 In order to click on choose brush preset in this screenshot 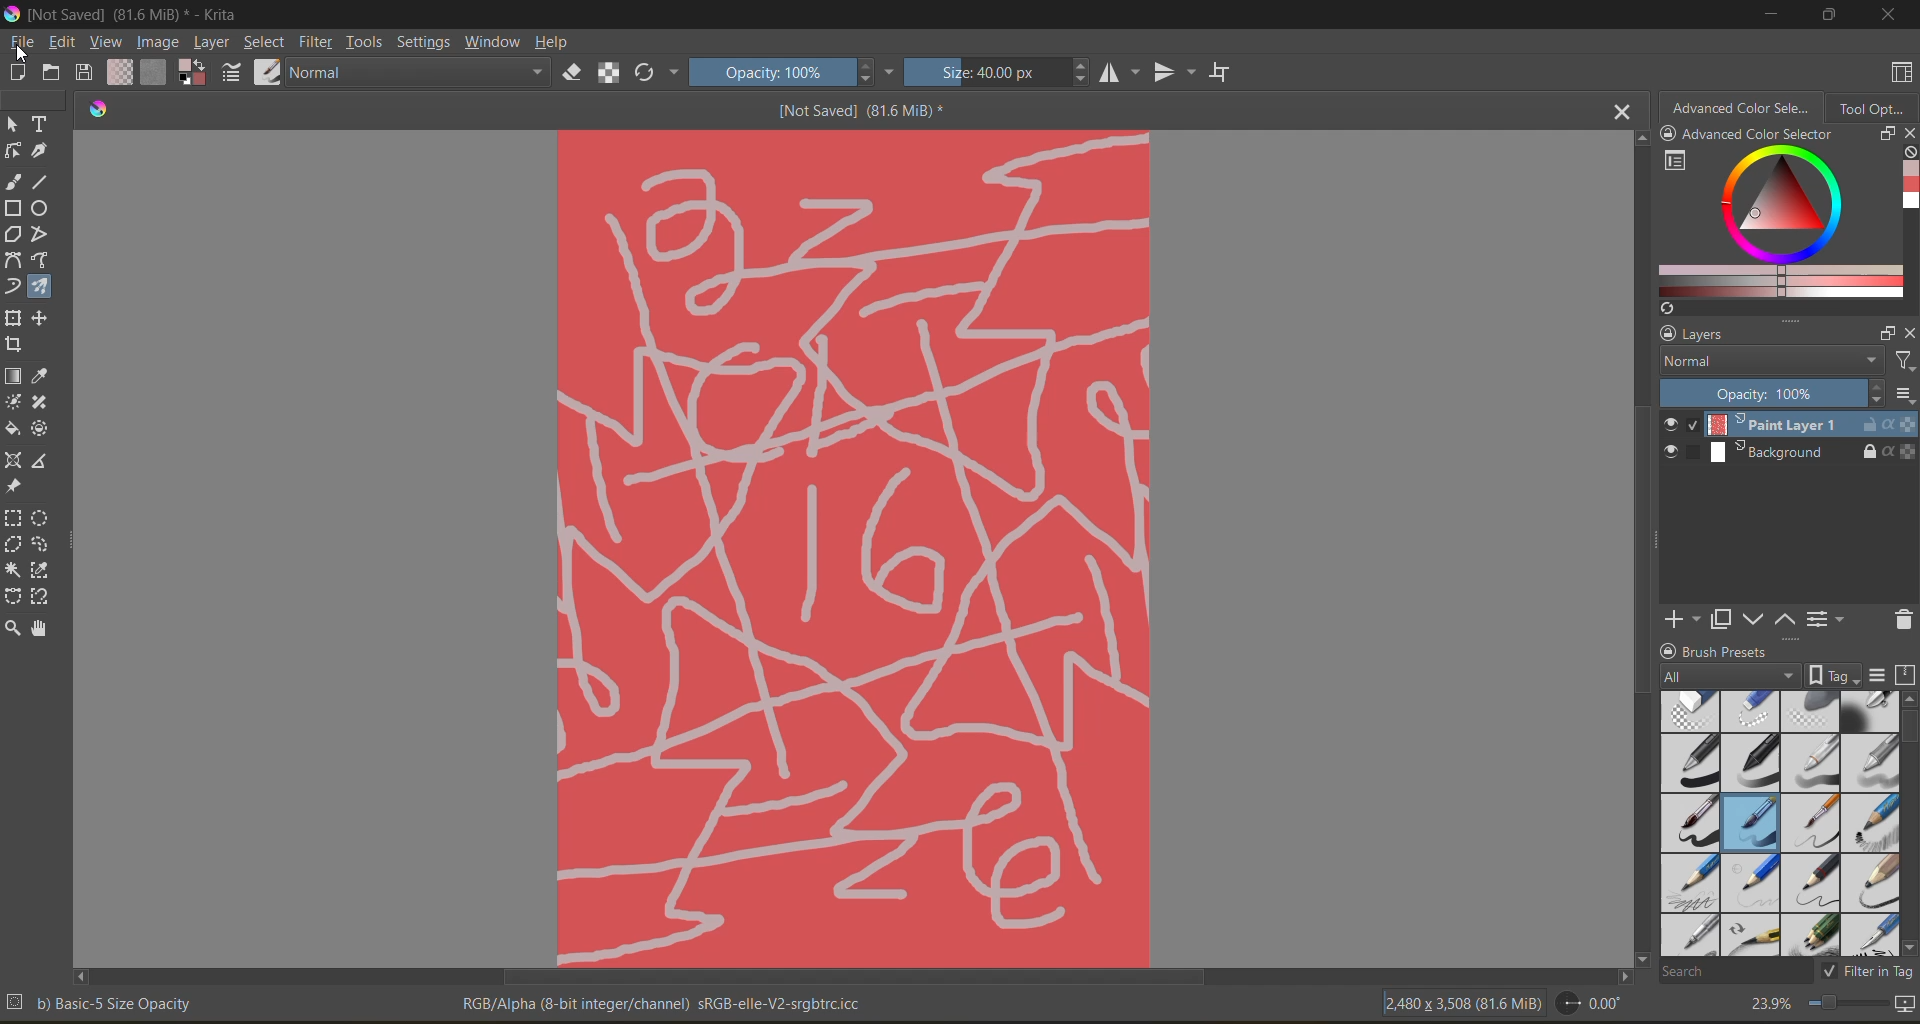, I will do `click(265, 71)`.